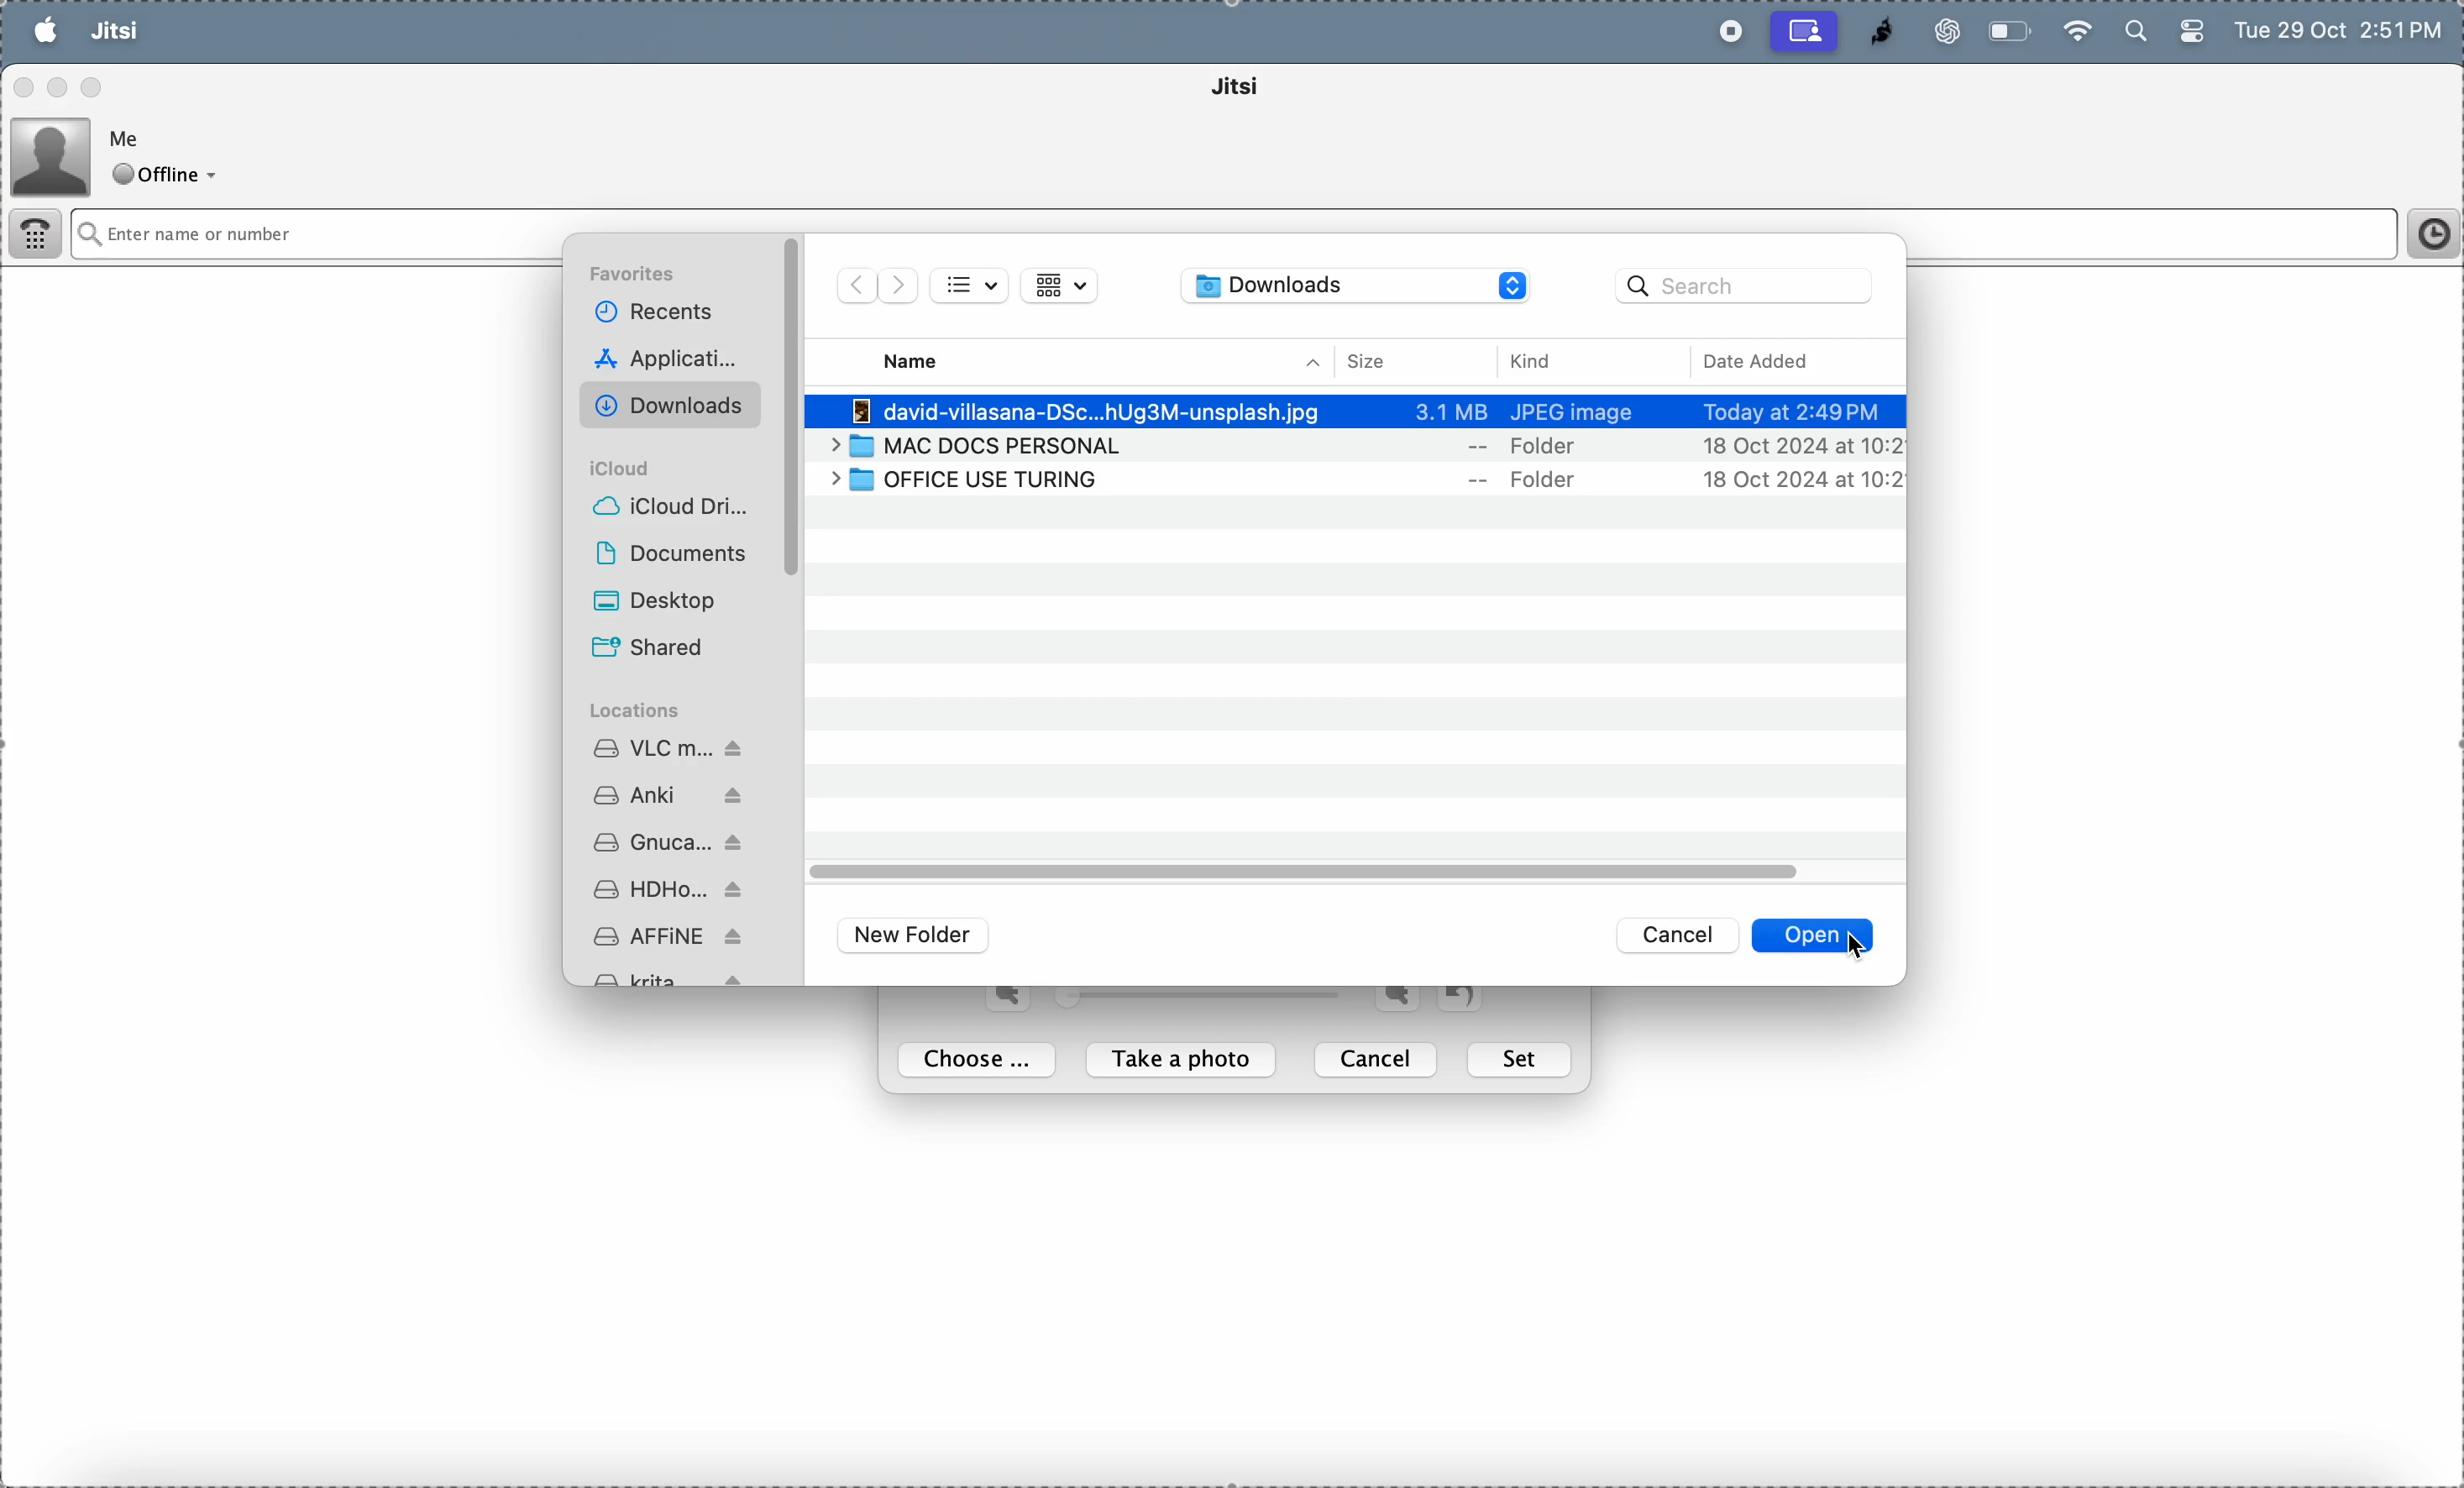 The width and height of the screenshot is (2464, 1488). Describe the element at coordinates (360, 32) in the screenshot. I see `help` at that location.